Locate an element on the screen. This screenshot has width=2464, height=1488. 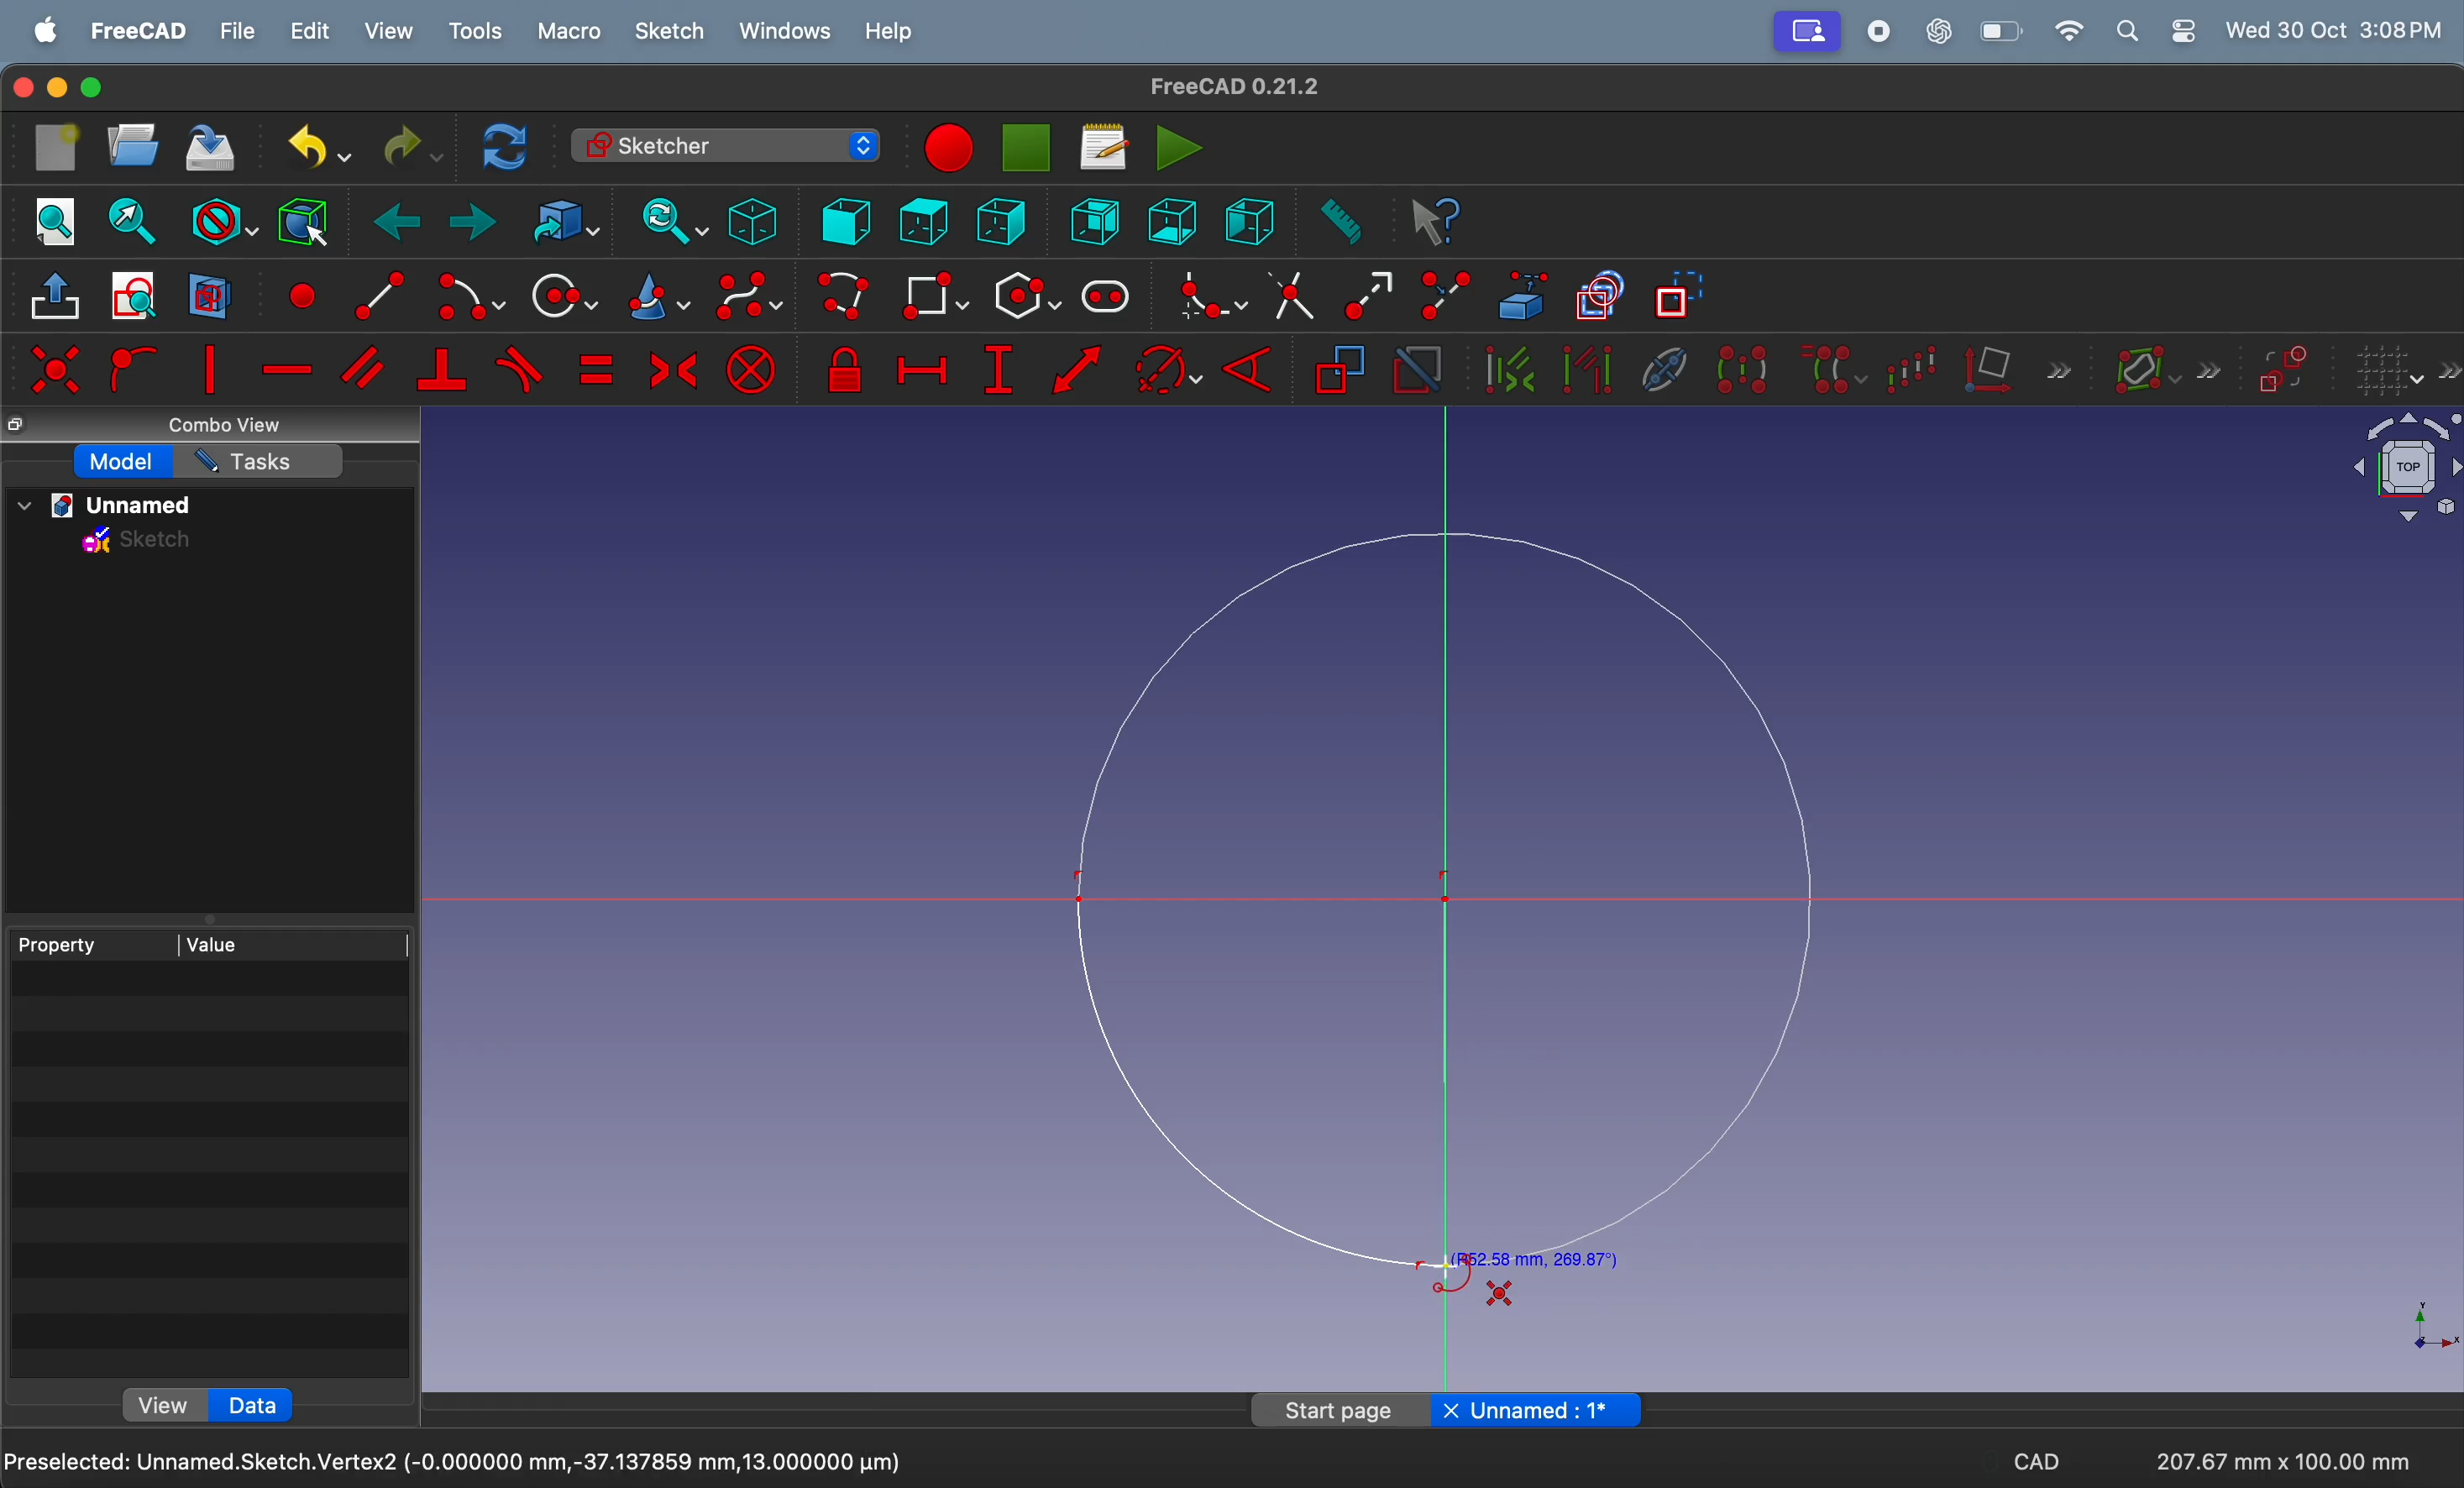
pause marco is located at coordinates (1028, 148).